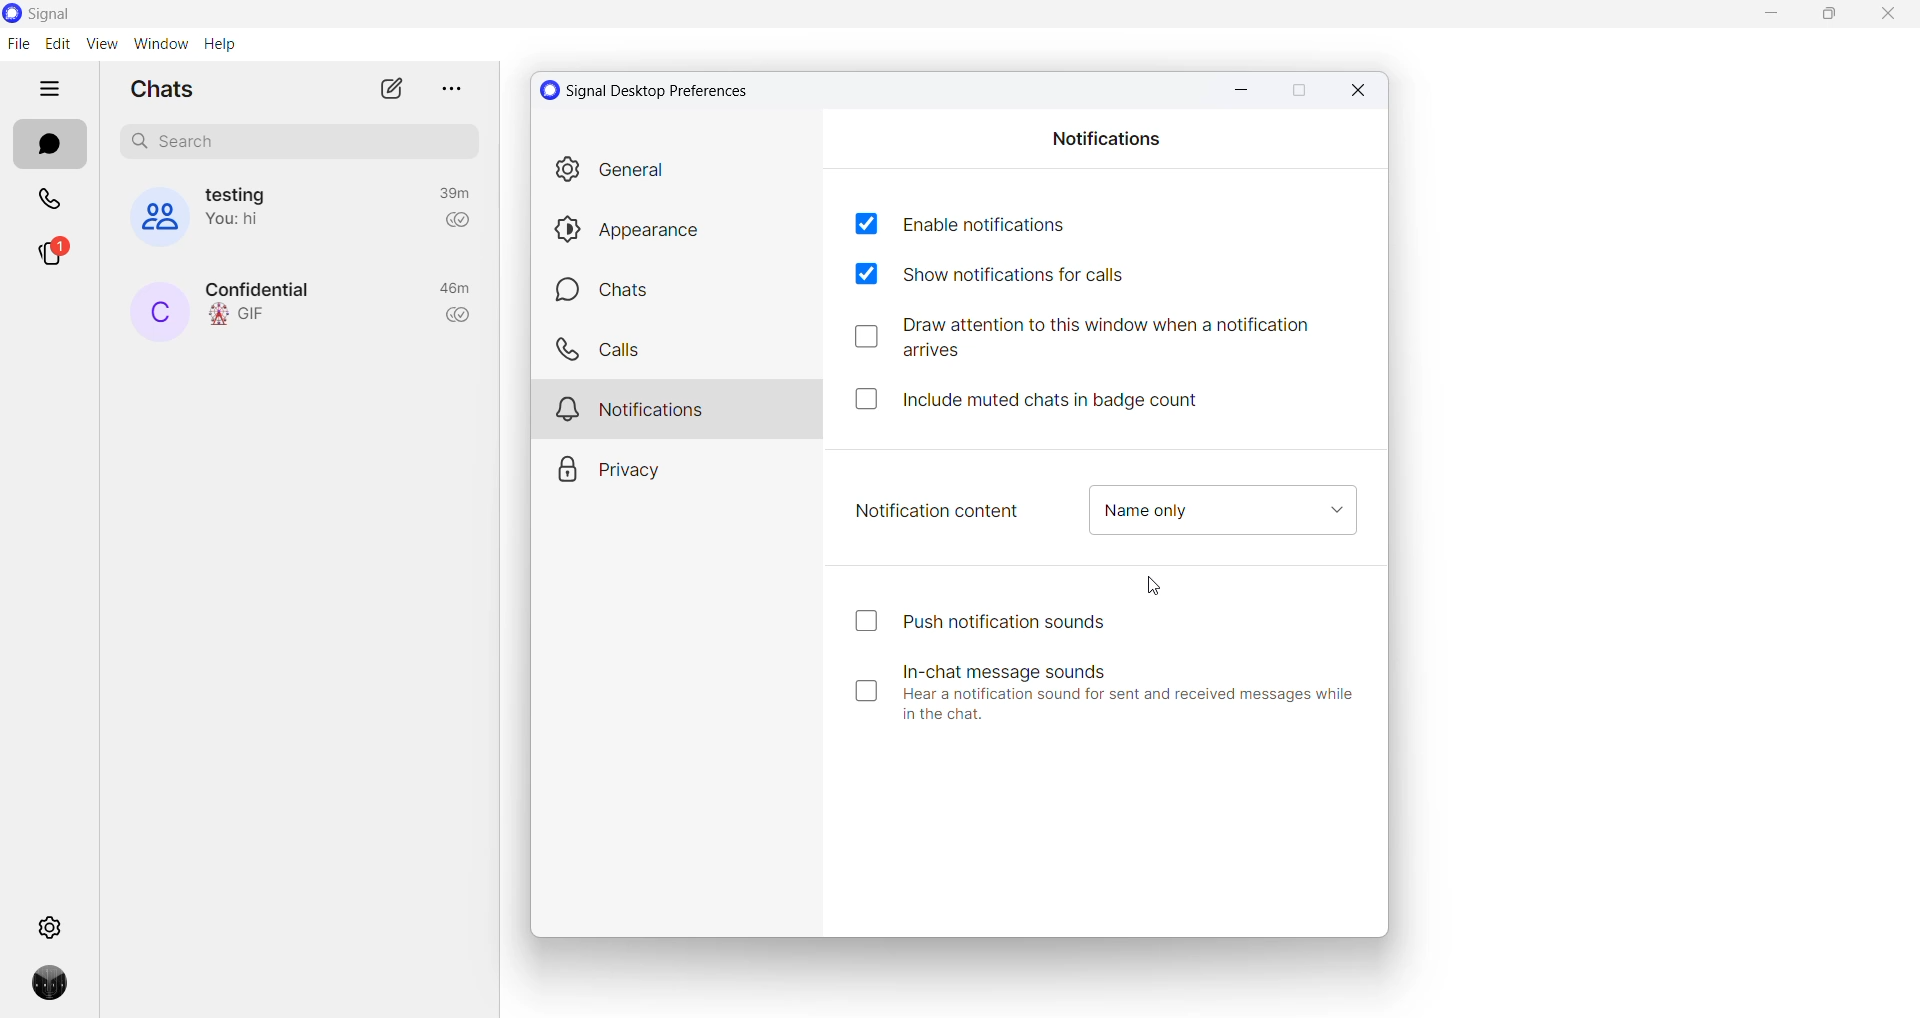 This screenshot has width=1920, height=1018. Describe the element at coordinates (447, 87) in the screenshot. I see `more options` at that location.